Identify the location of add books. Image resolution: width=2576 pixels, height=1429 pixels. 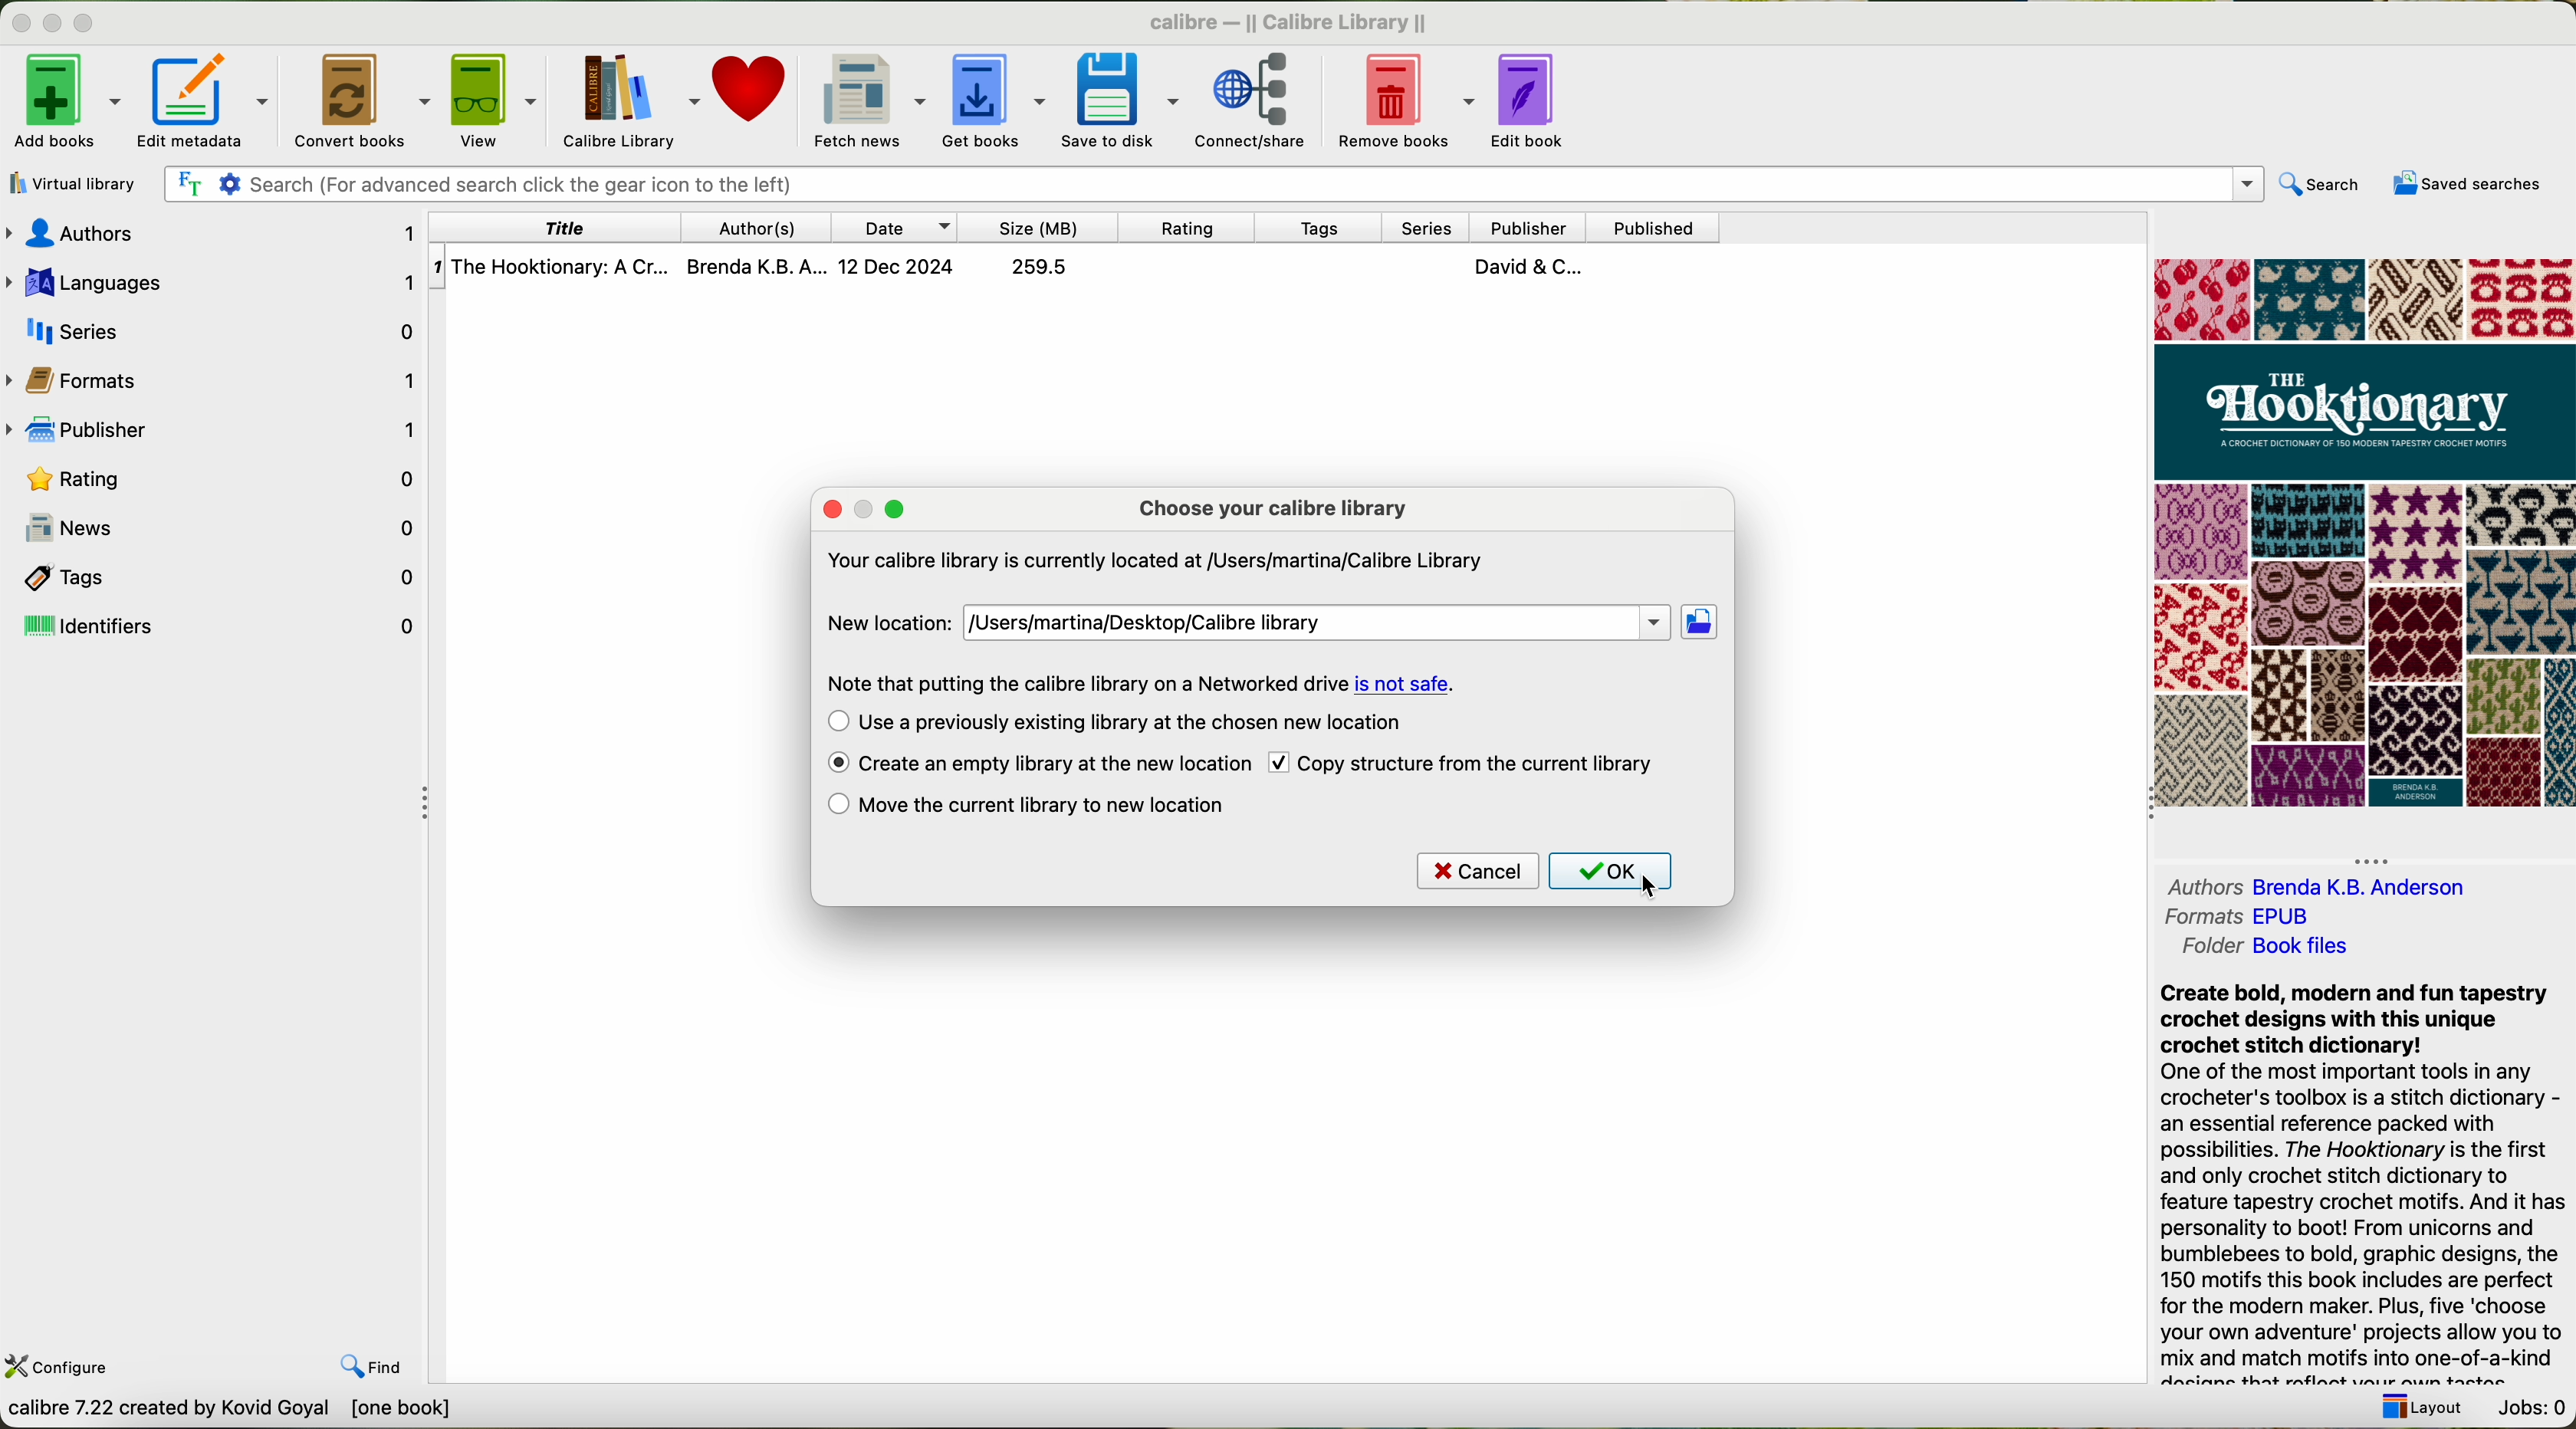
(61, 103).